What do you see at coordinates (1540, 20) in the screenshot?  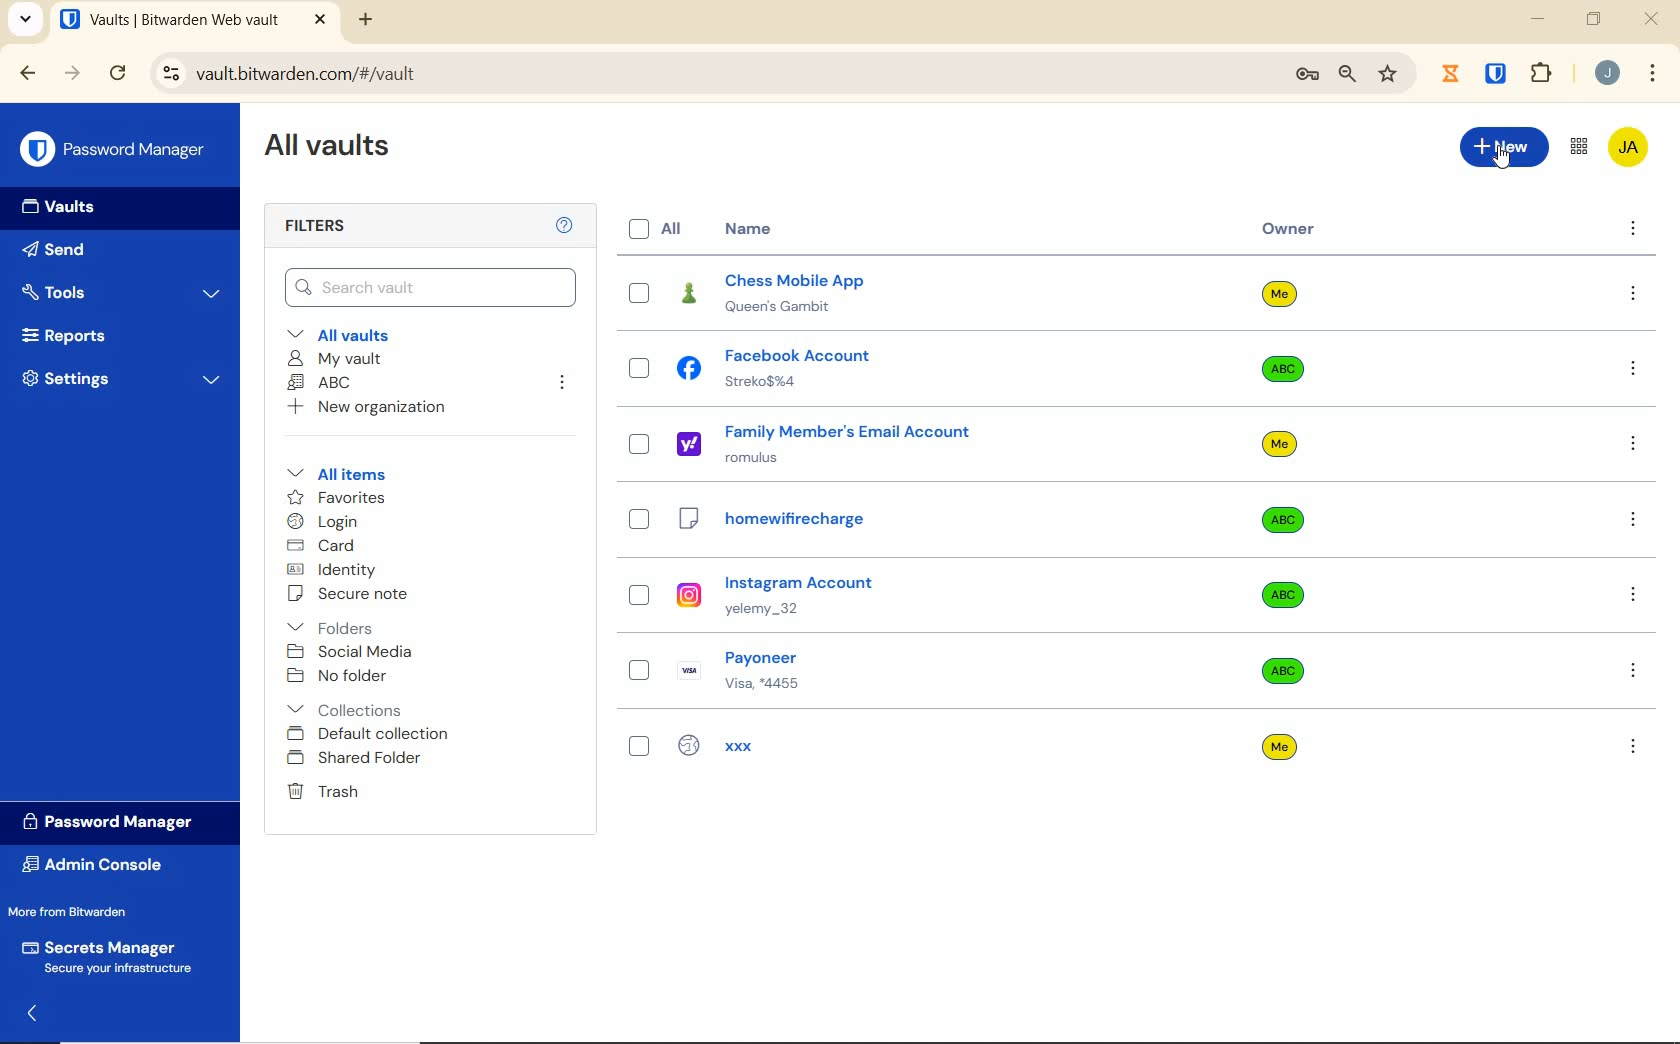 I see `MINIMIZE` at bounding box center [1540, 20].